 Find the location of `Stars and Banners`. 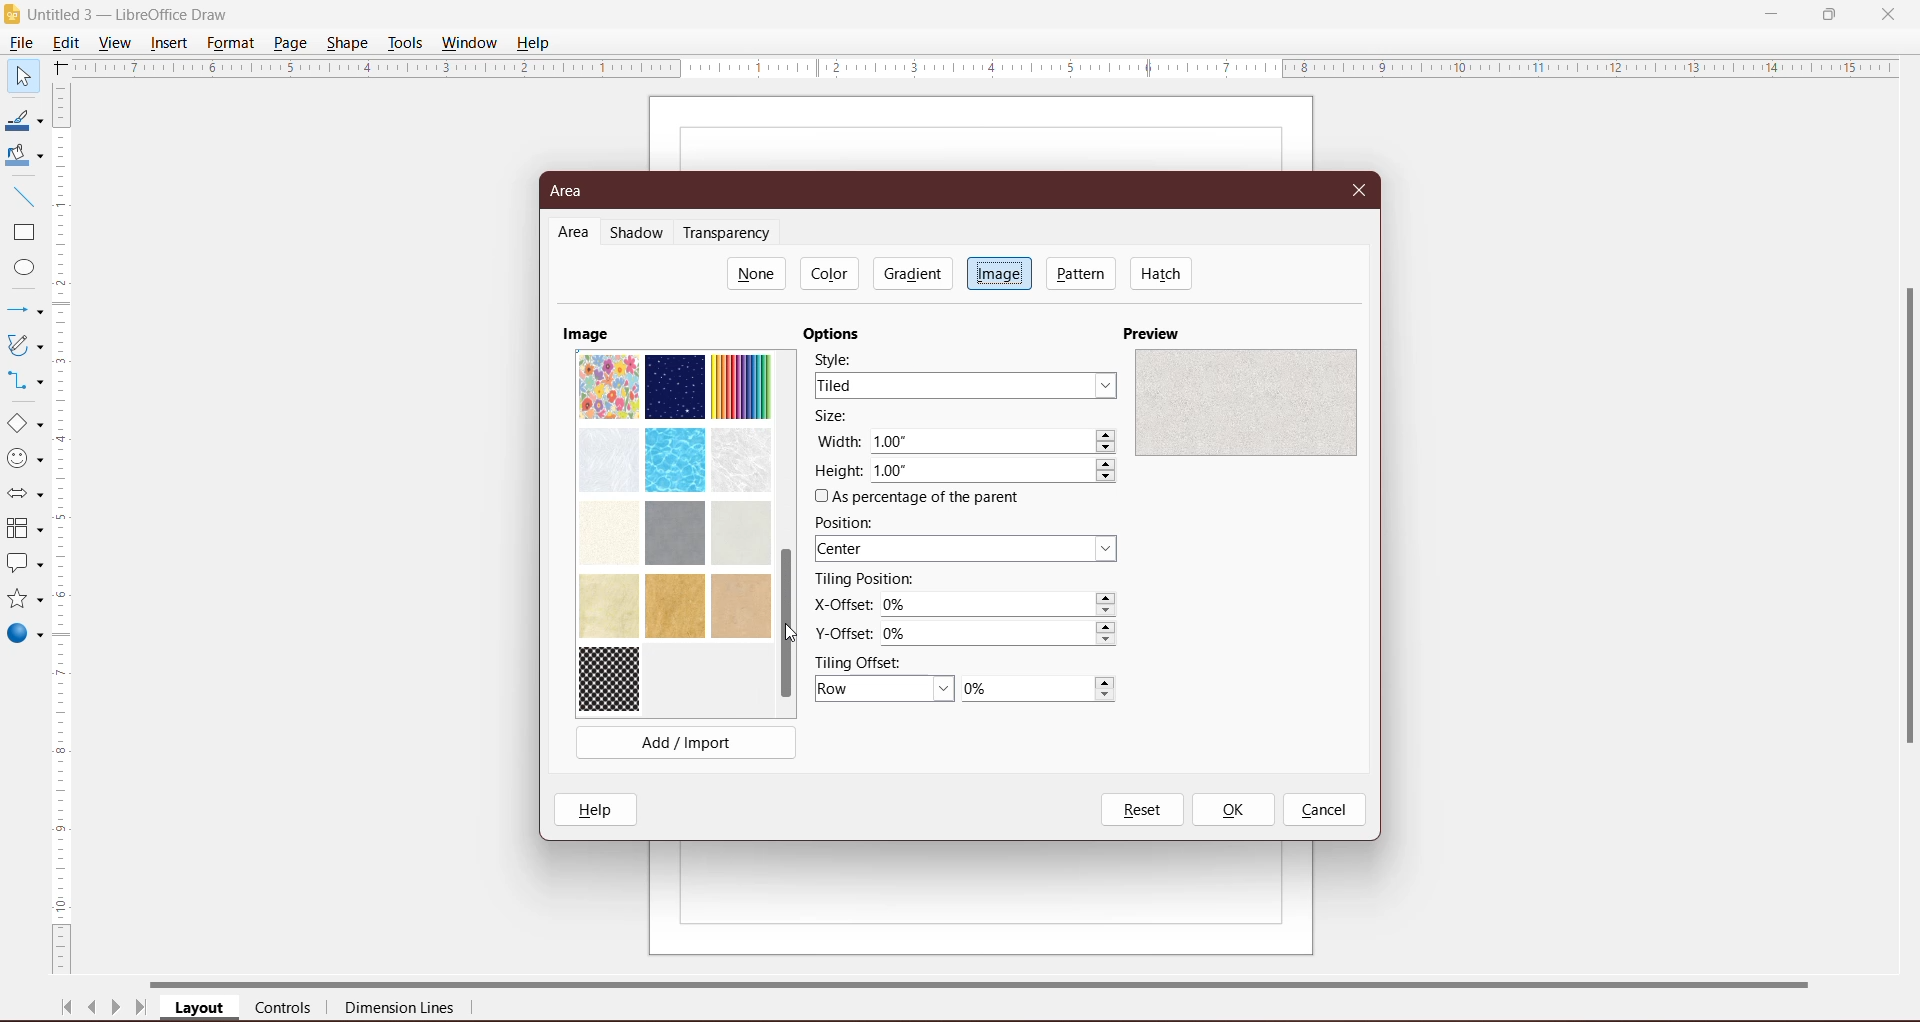

Stars and Banners is located at coordinates (23, 600).